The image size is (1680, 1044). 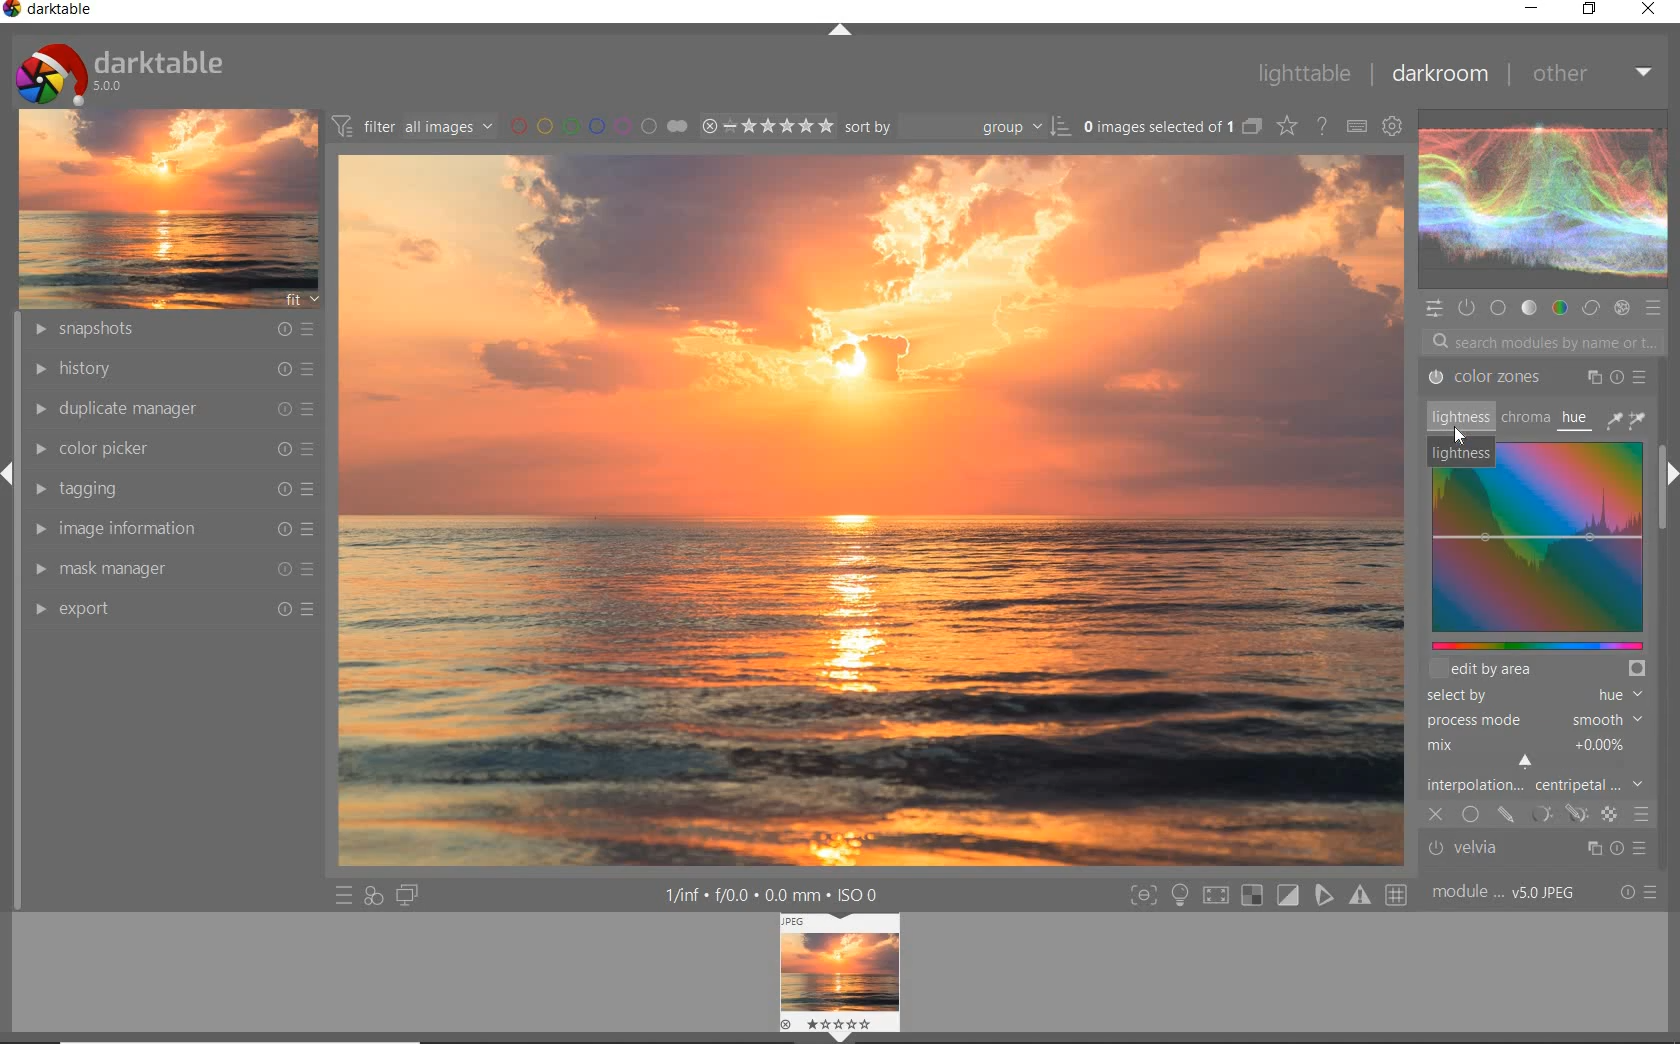 I want to click on SORT, so click(x=956, y=127).